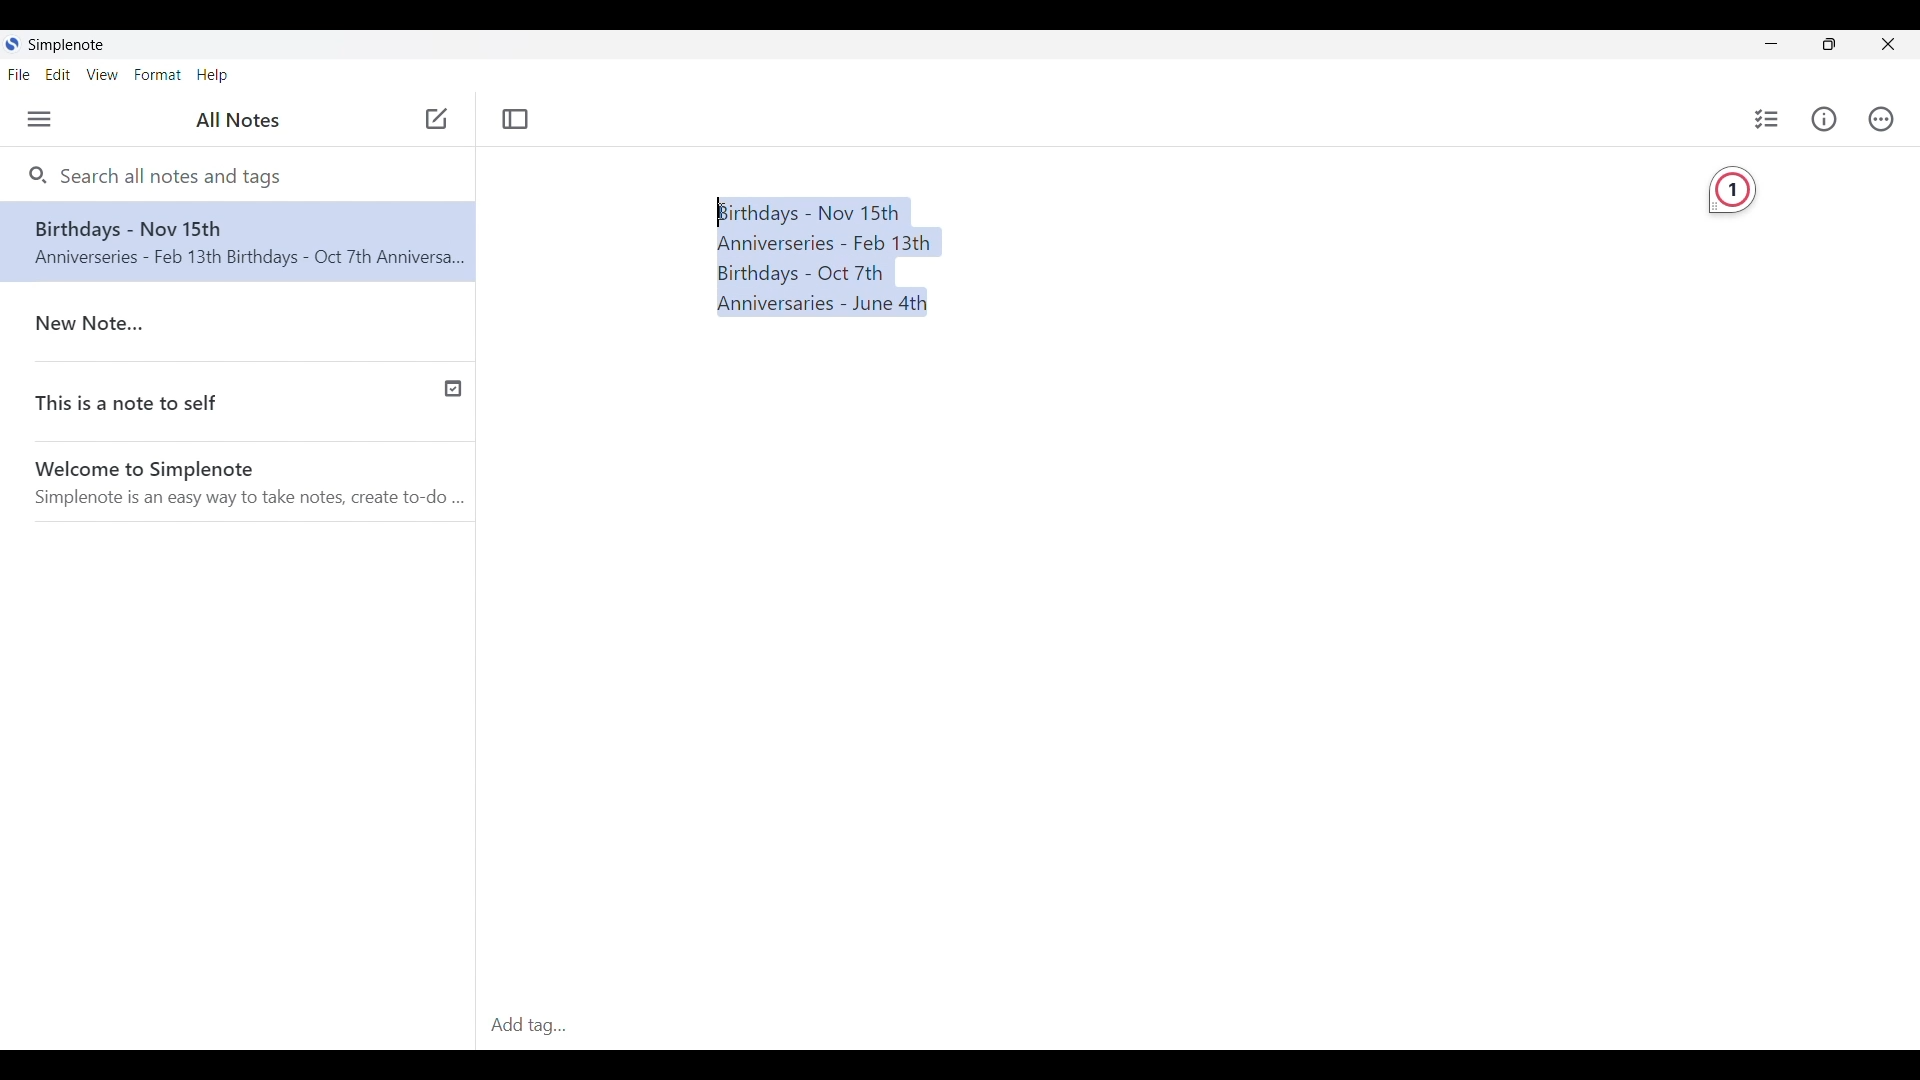  What do you see at coordinates (1881, 119) in the screenshot?
I see `Actions` at bounding box center [1881, 119].